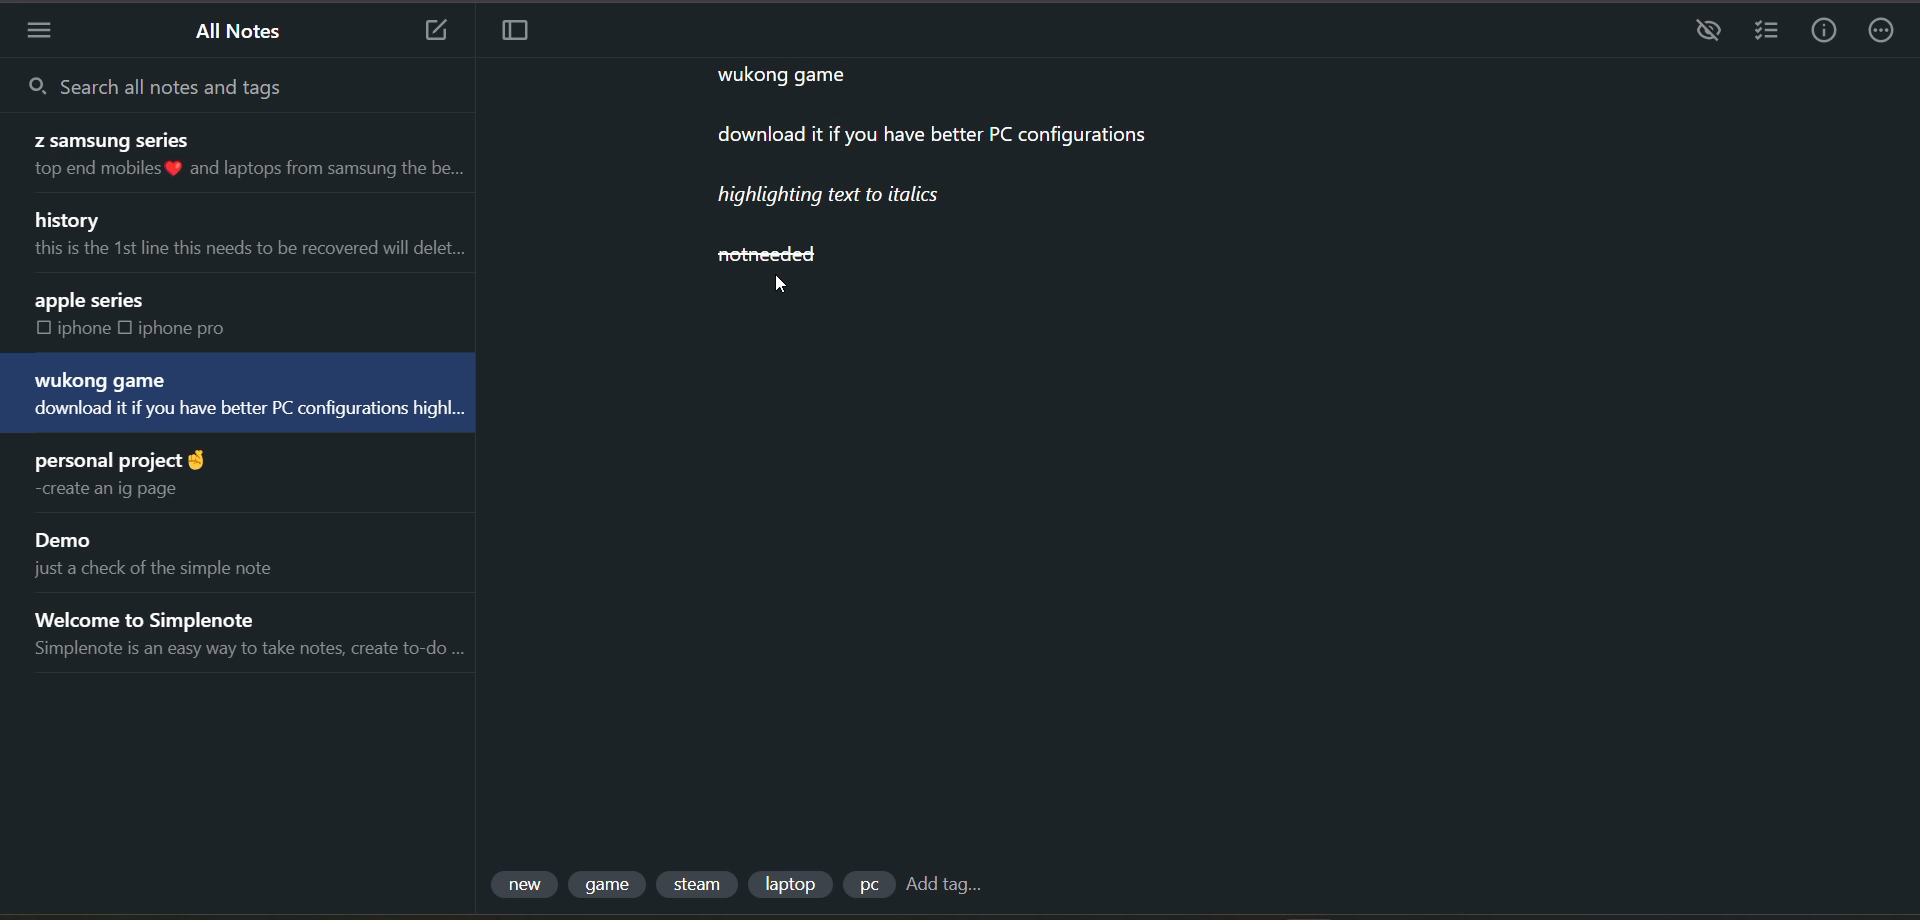 The image size is (1920, 920). Describe the element at coordinates (431, 31) in the screenshot. I see `new note` at that location.